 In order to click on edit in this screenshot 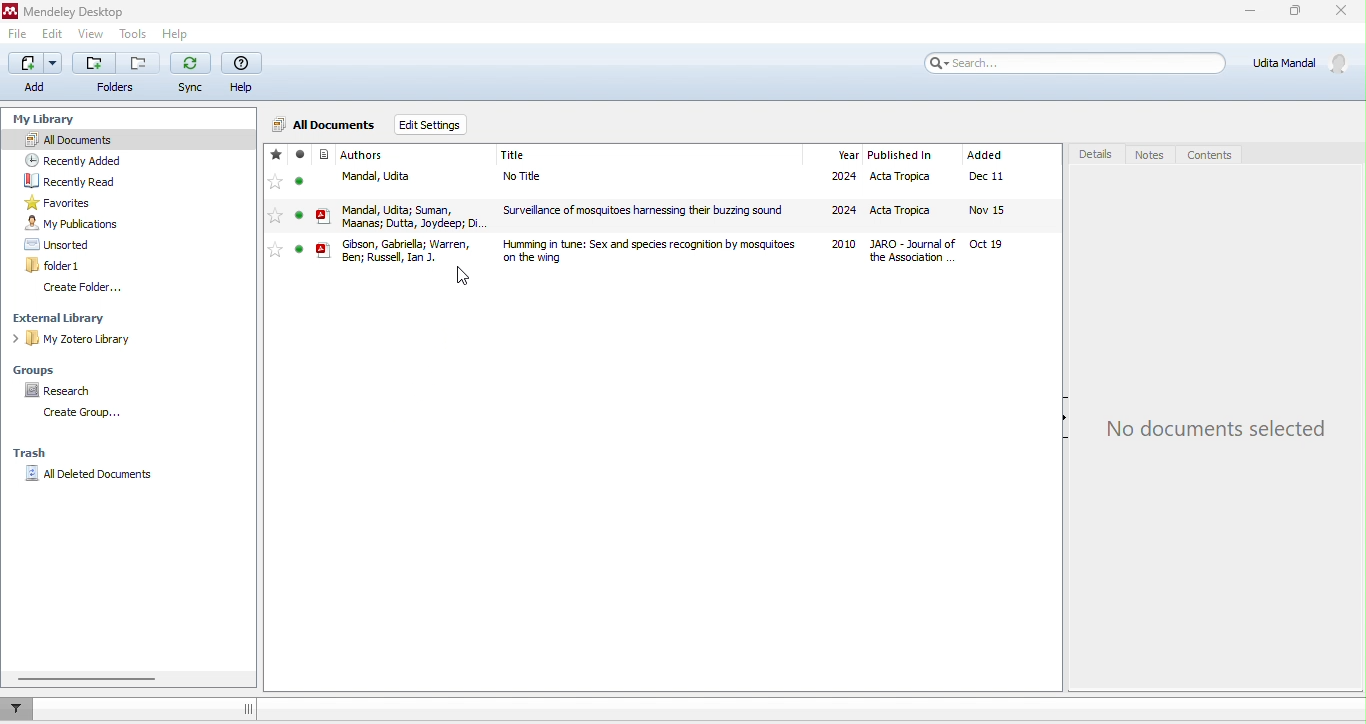, I will do `click(53, 37)`.